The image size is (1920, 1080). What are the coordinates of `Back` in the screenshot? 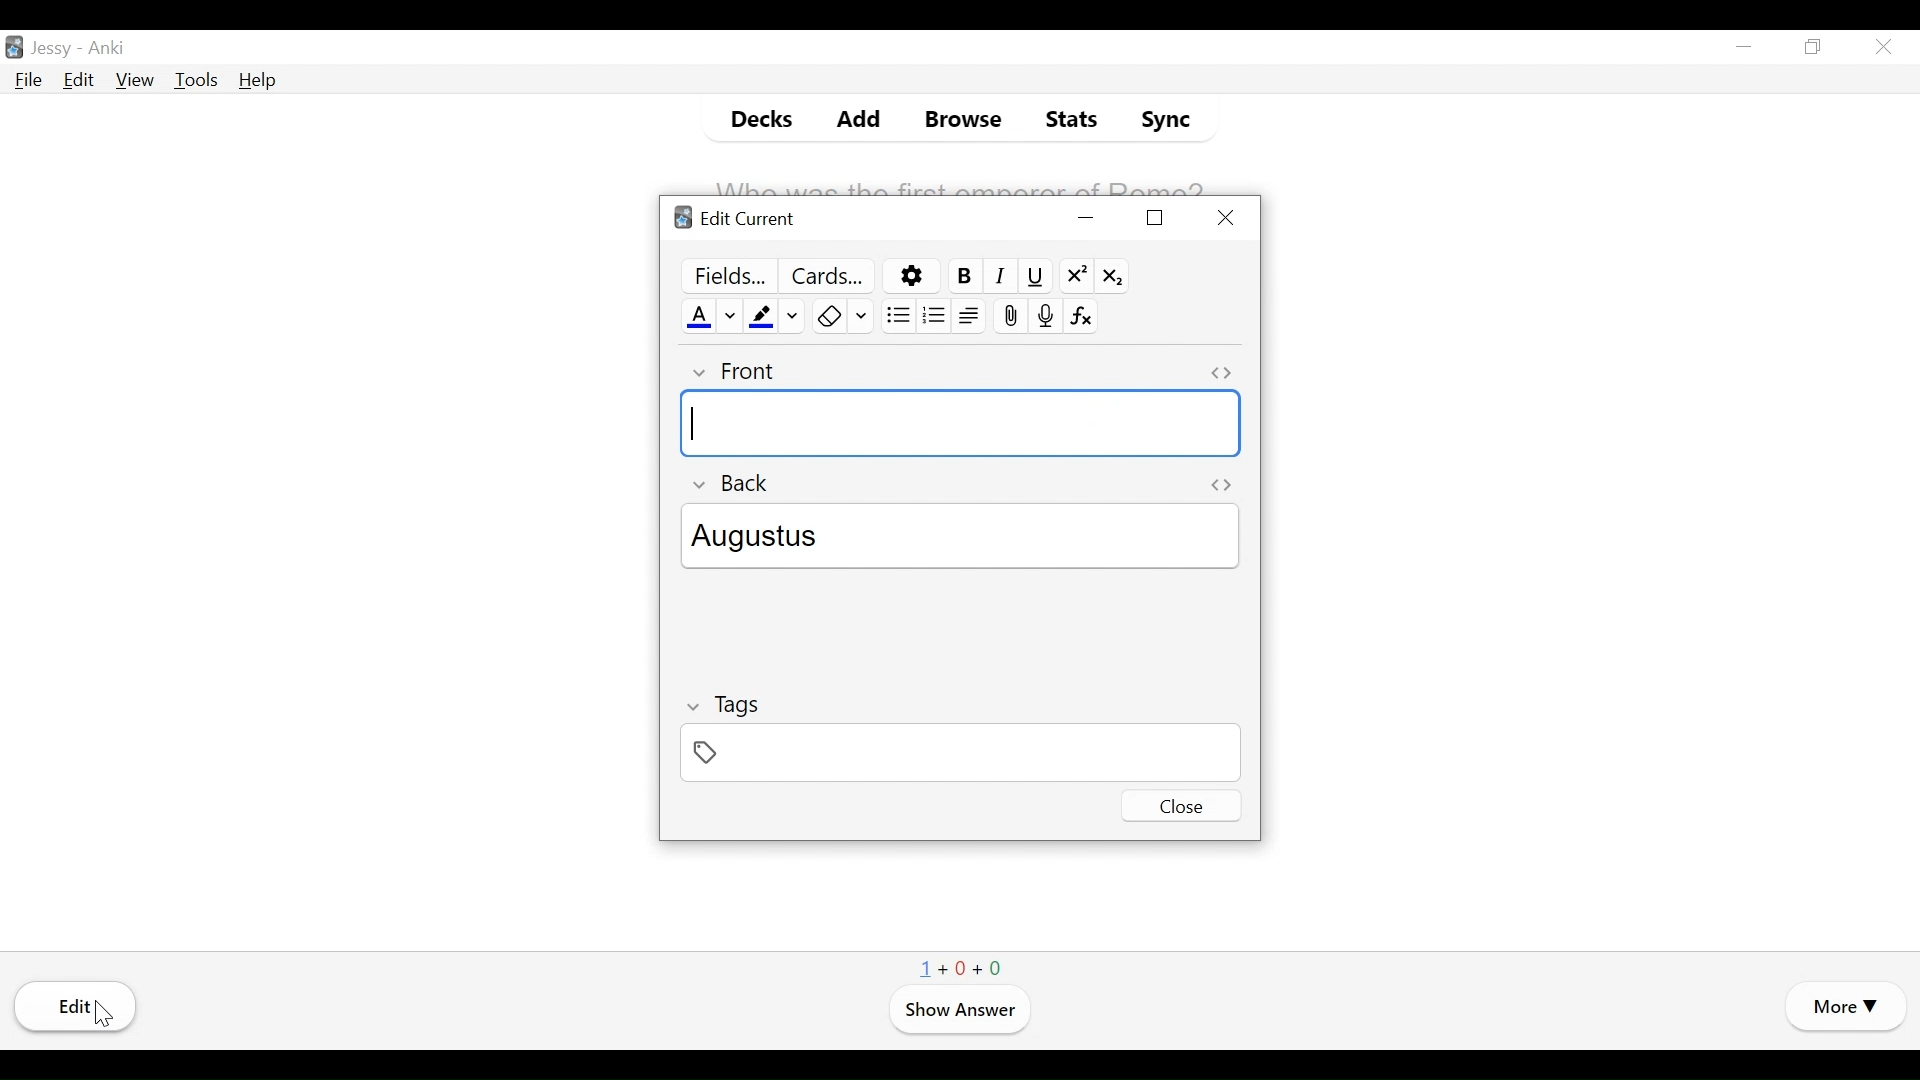 It's located at (731, 483).